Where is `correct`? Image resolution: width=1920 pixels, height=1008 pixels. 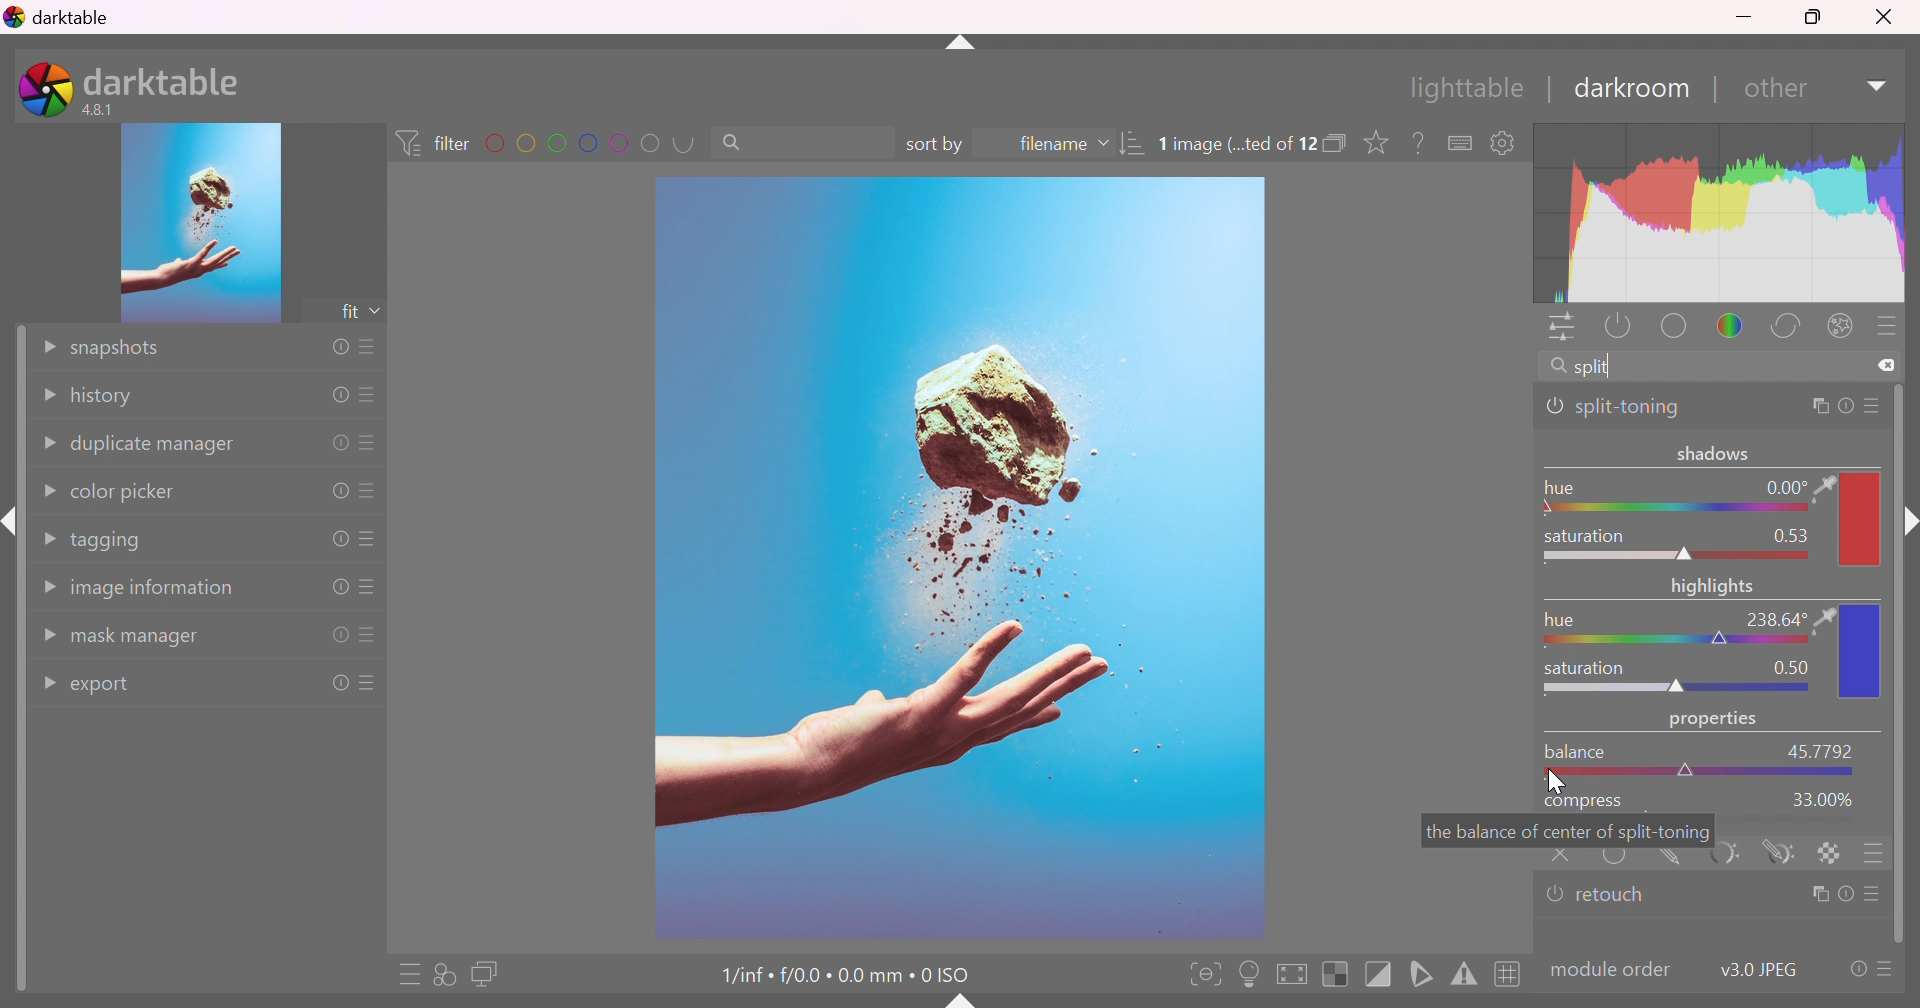
correct is located at coordinates (1791, 328).